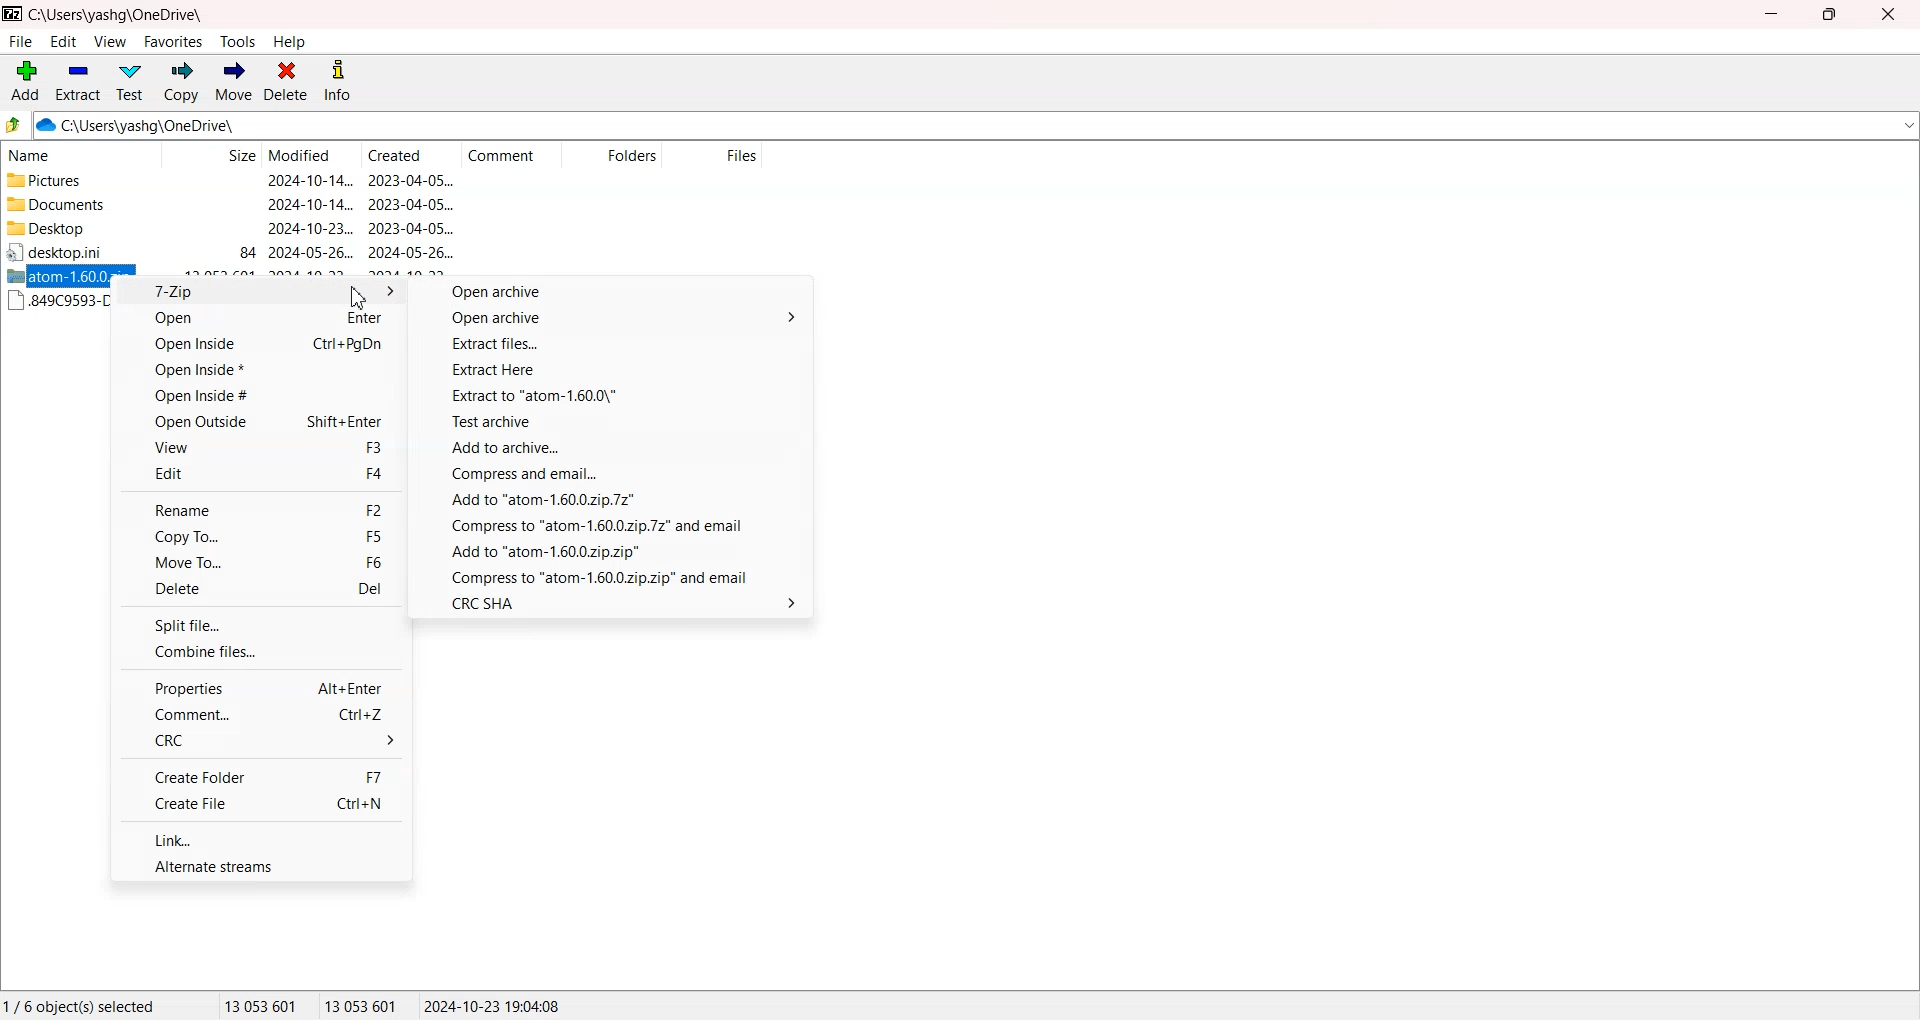  What do you see at coordinates (311, 227) in the screenshot?
I see `2024-10-23` at bounding box center [311, 227].